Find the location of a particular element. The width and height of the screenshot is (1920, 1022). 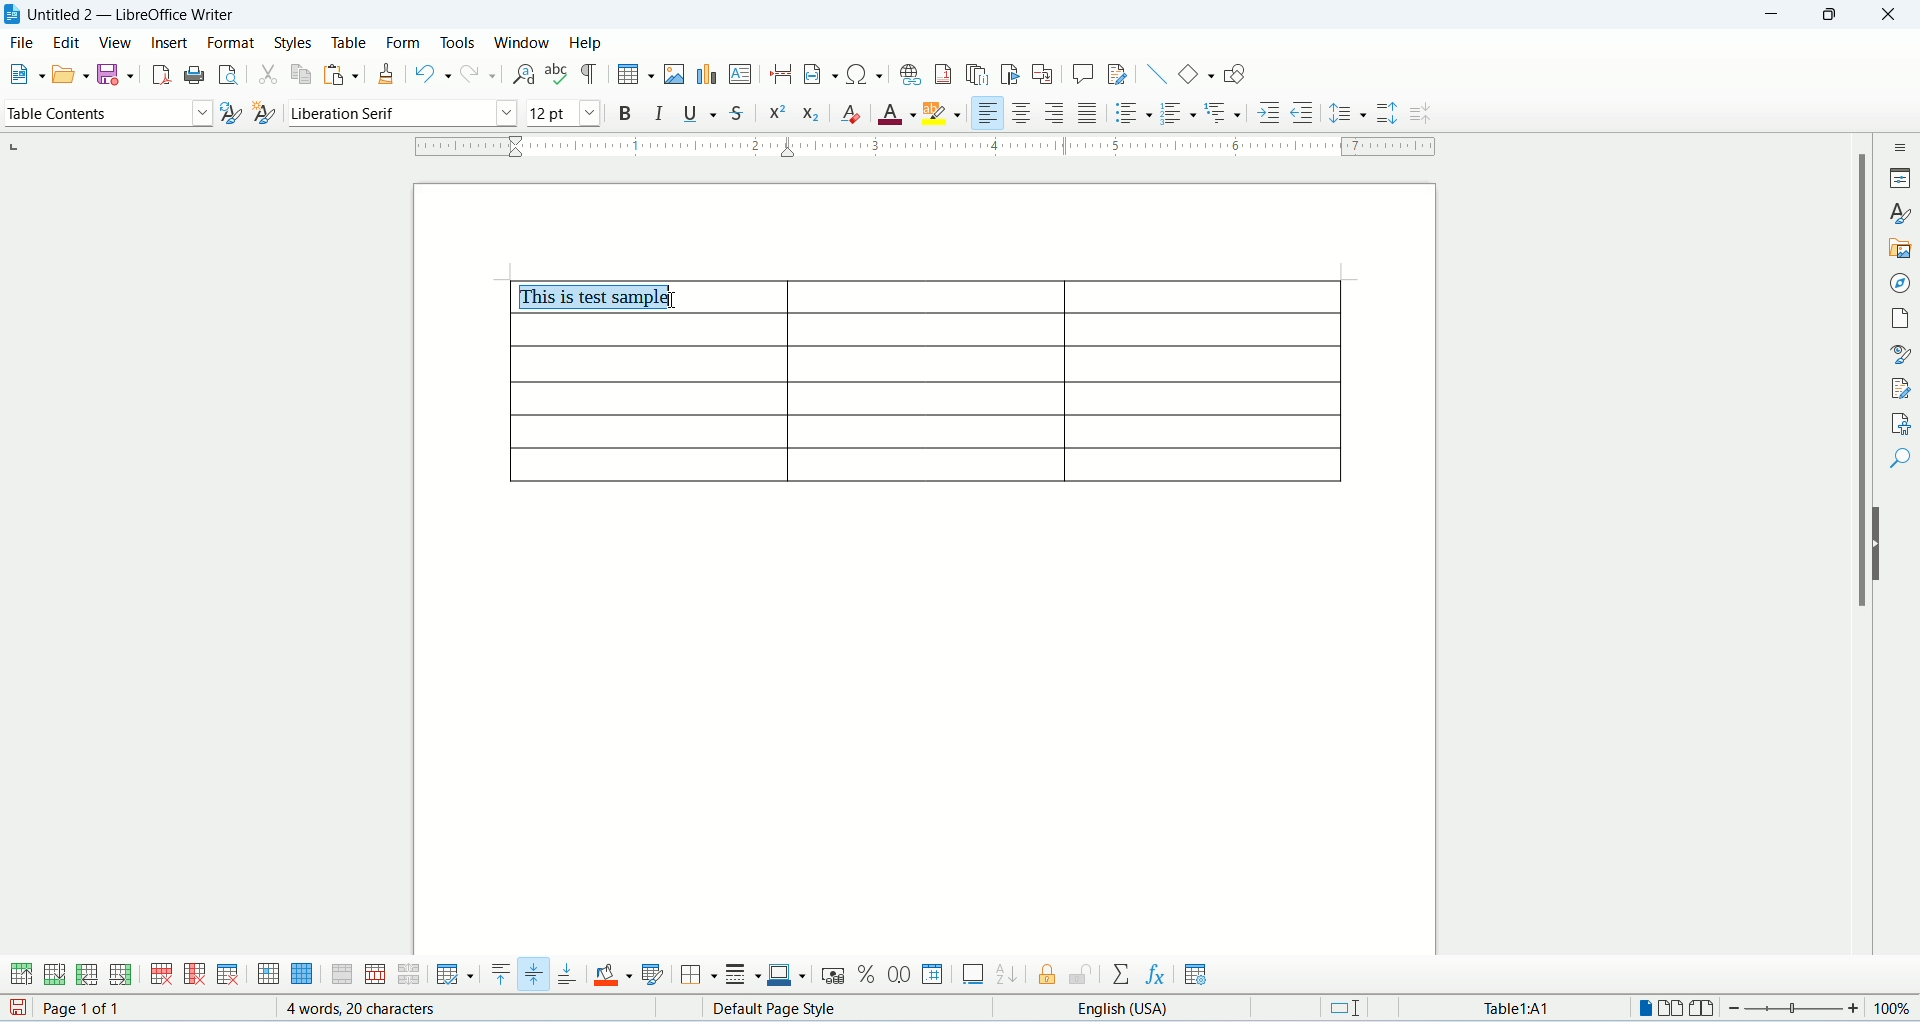

font size is located at coordinates (565, 114).